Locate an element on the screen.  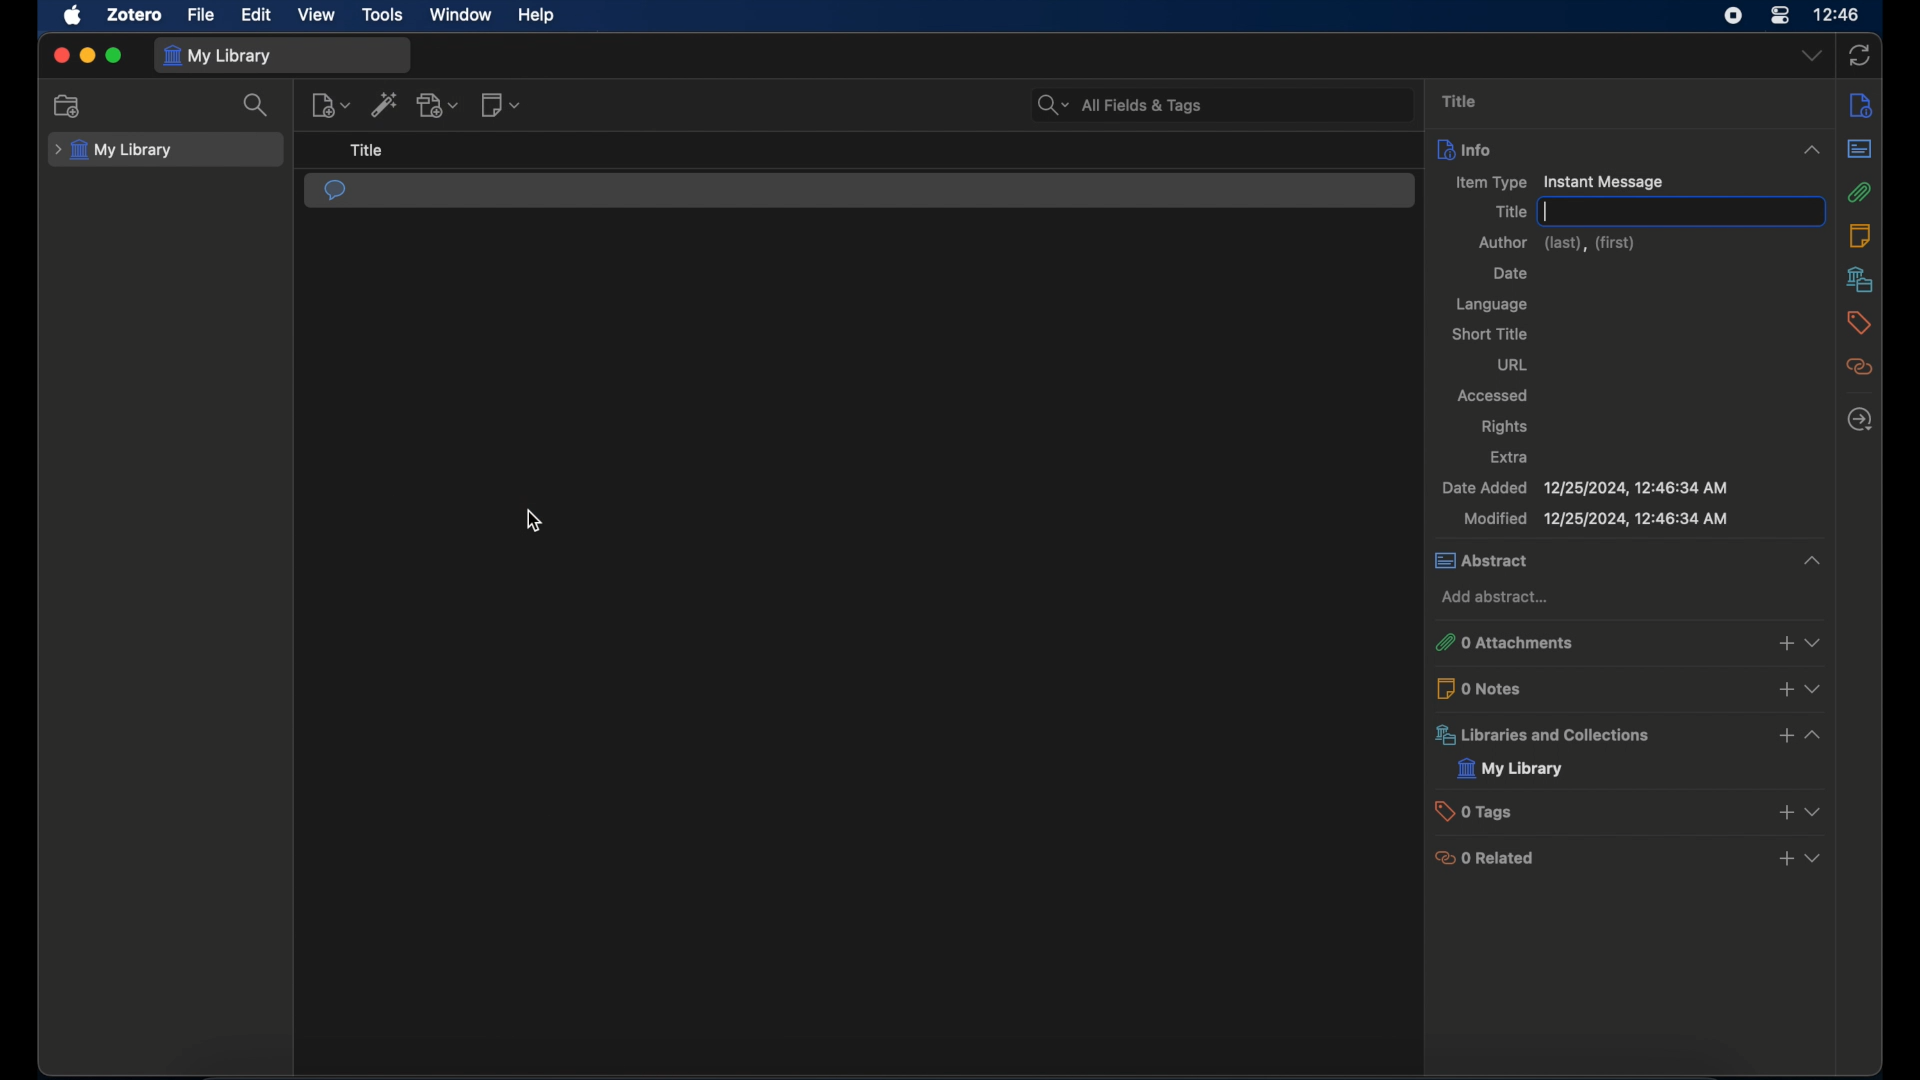
libraries and collections is located at coordinates (1626, 735).